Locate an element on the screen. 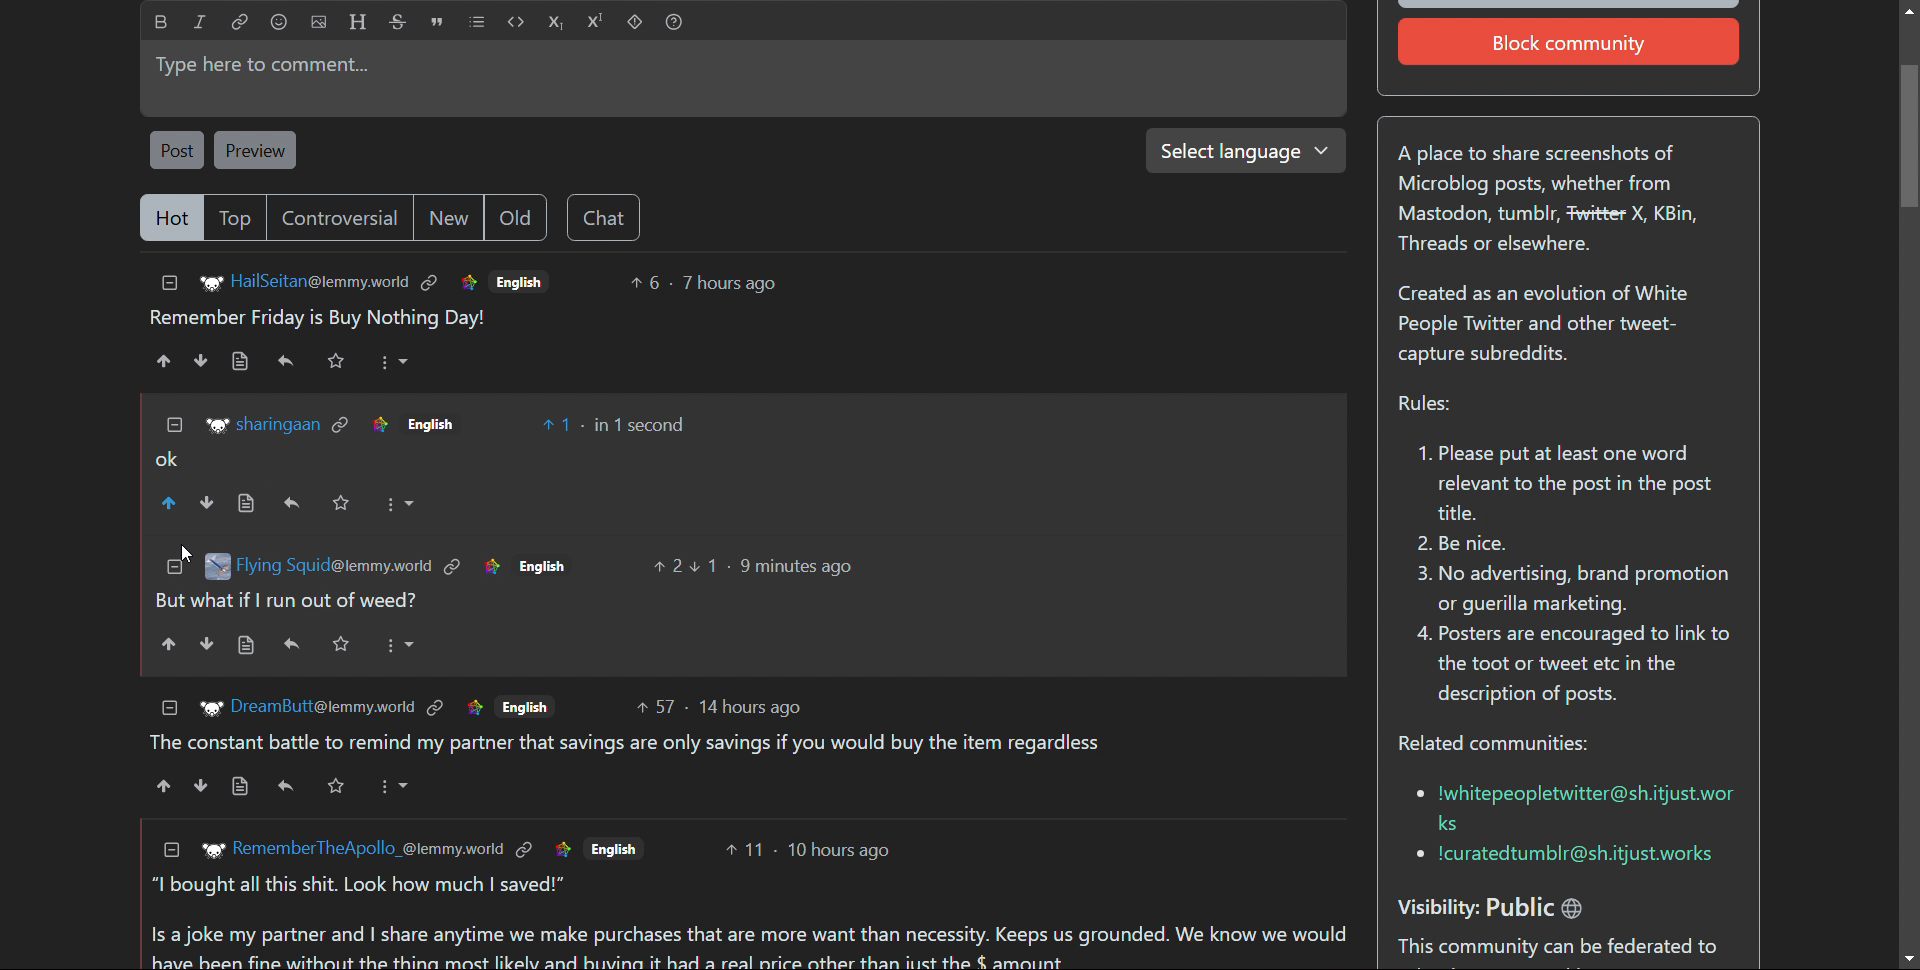 Image resolution: width=1920 pixels, height=970 pixels. link is located at coordinates (241, 21).